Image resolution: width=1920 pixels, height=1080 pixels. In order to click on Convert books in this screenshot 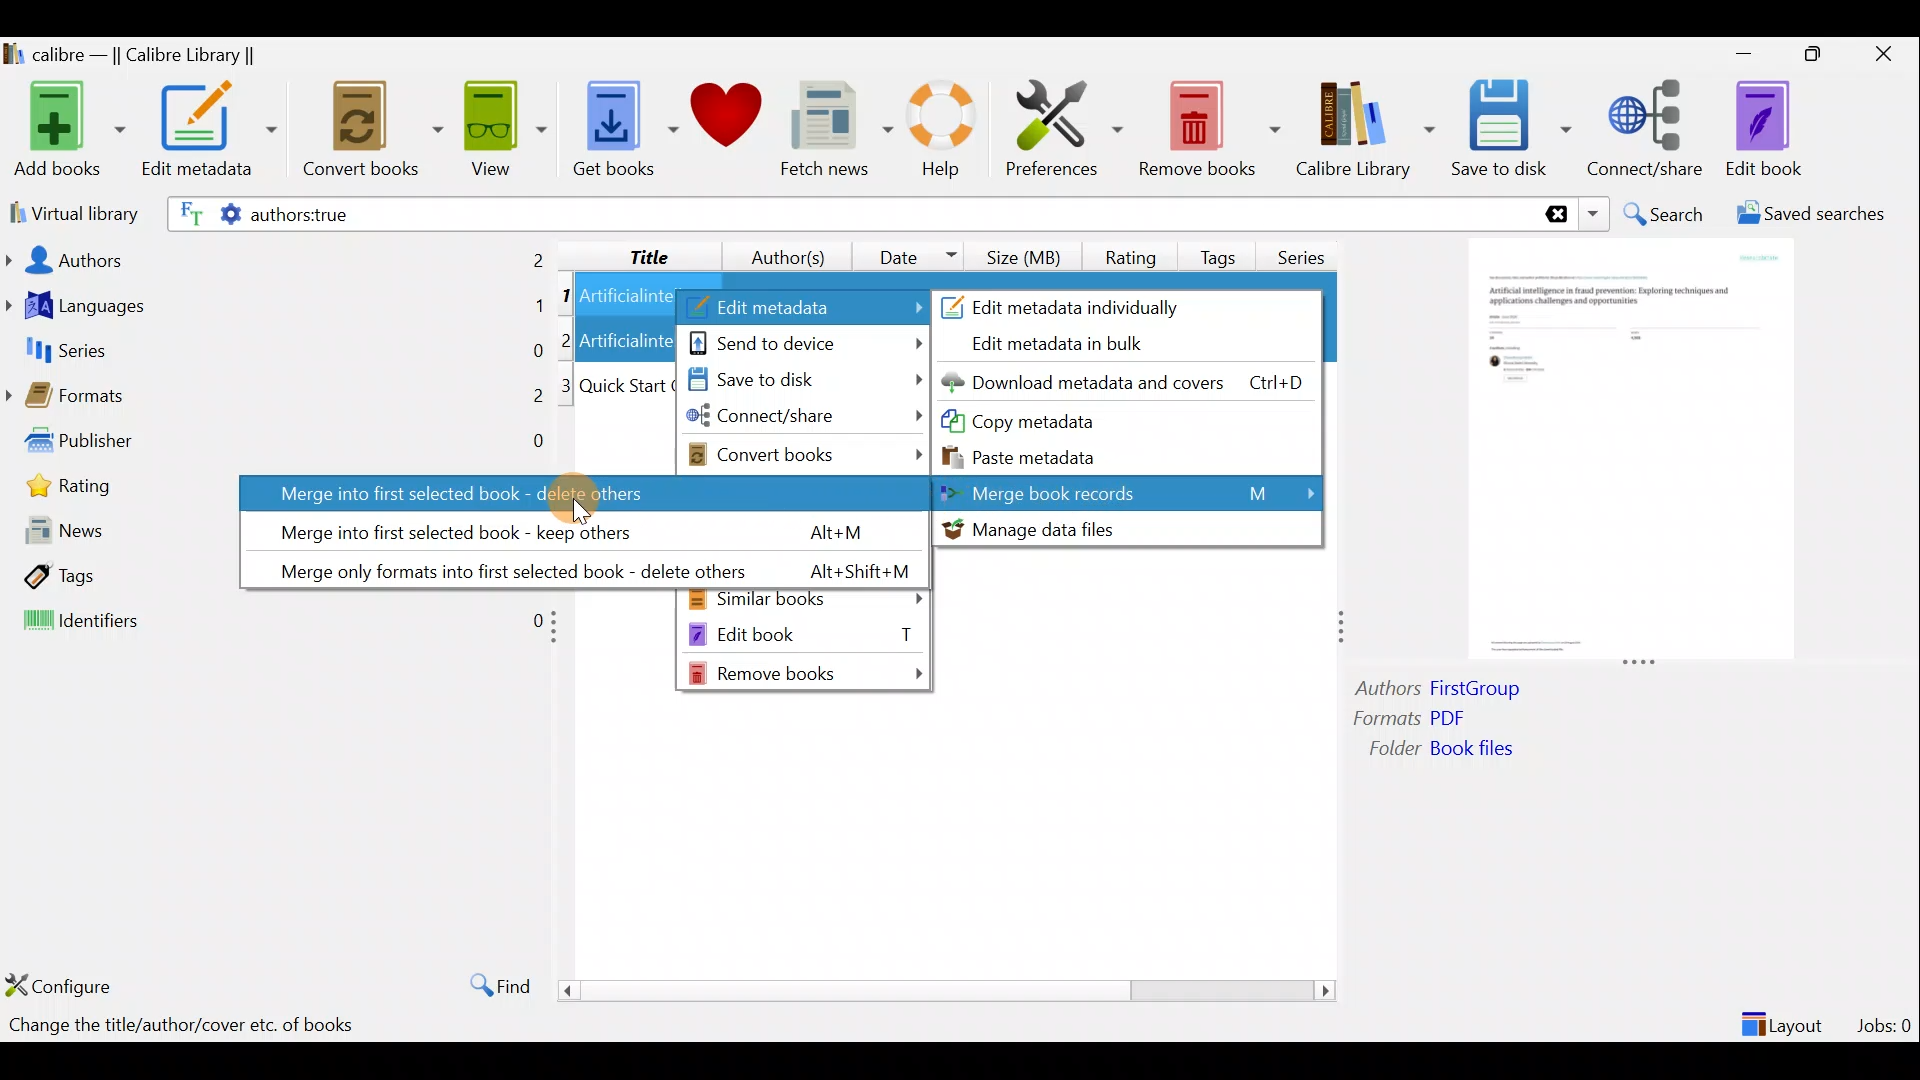, I will do `click(373, 130)`.